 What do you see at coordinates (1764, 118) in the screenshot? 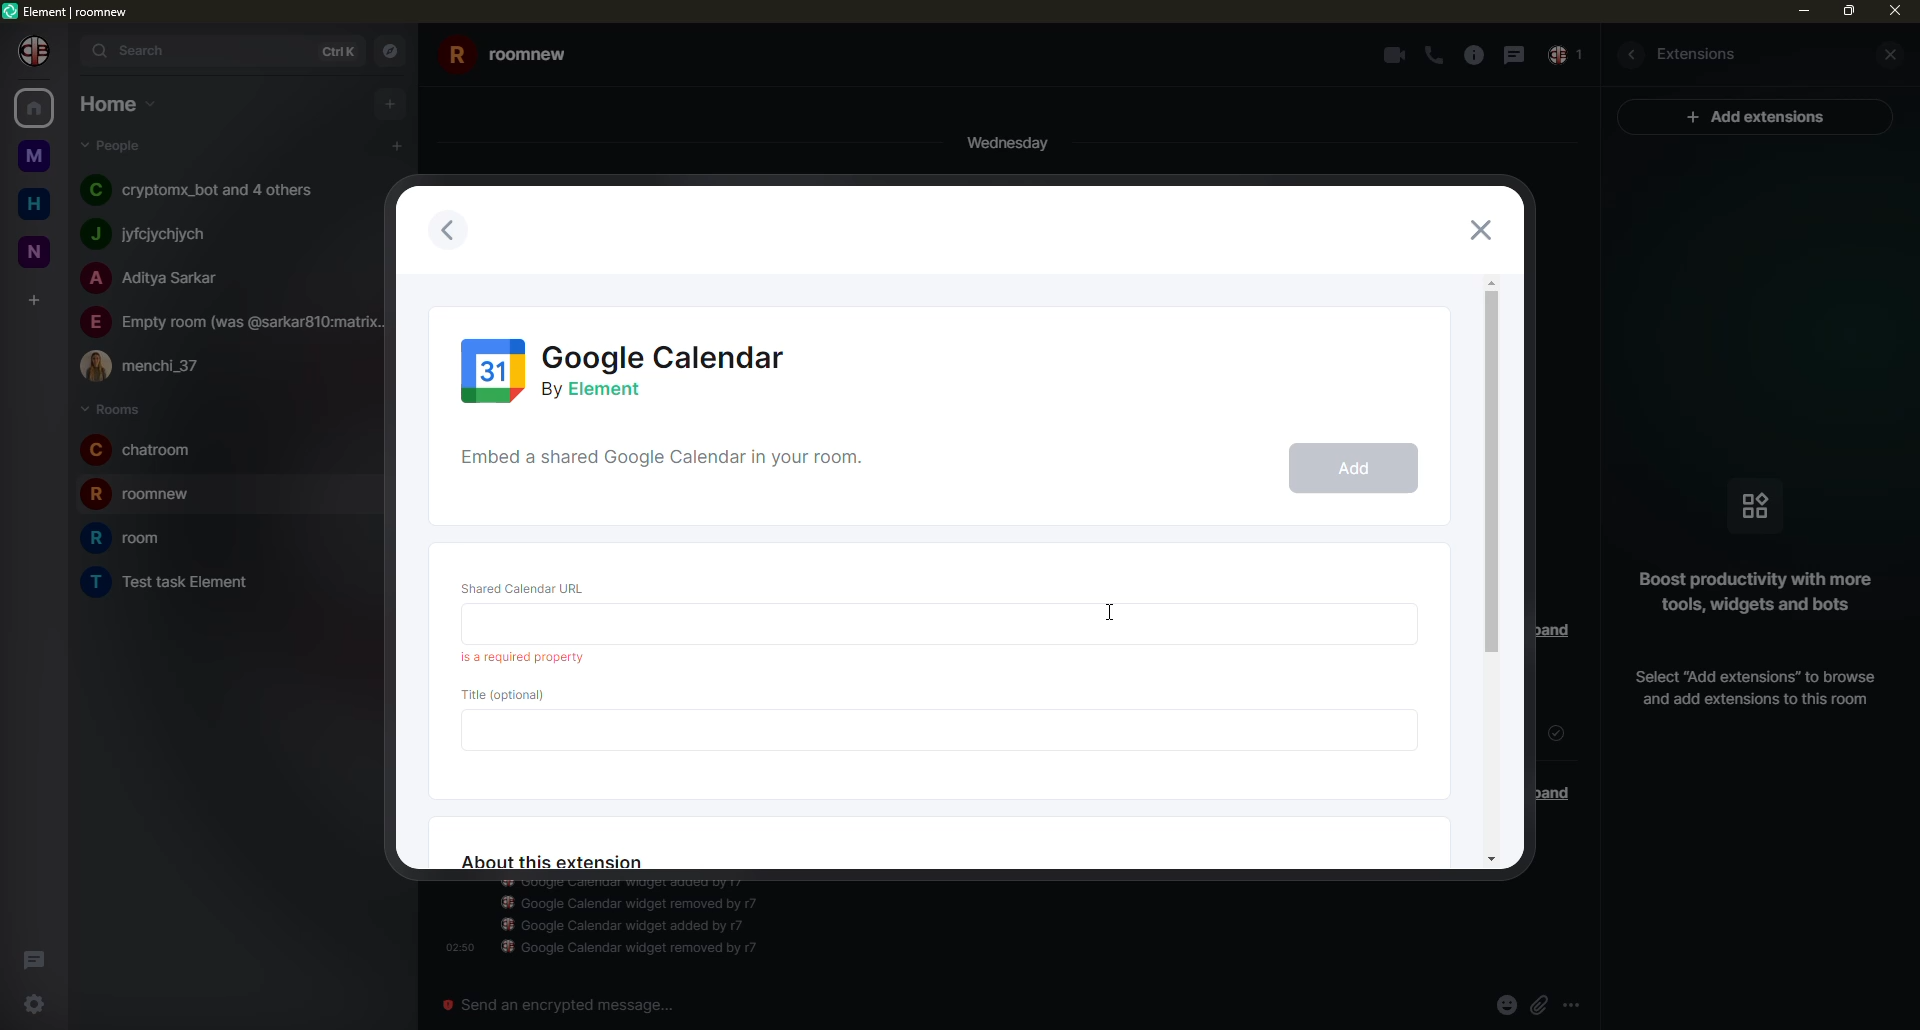
I see `ad` at bounding box center [1764, 118].